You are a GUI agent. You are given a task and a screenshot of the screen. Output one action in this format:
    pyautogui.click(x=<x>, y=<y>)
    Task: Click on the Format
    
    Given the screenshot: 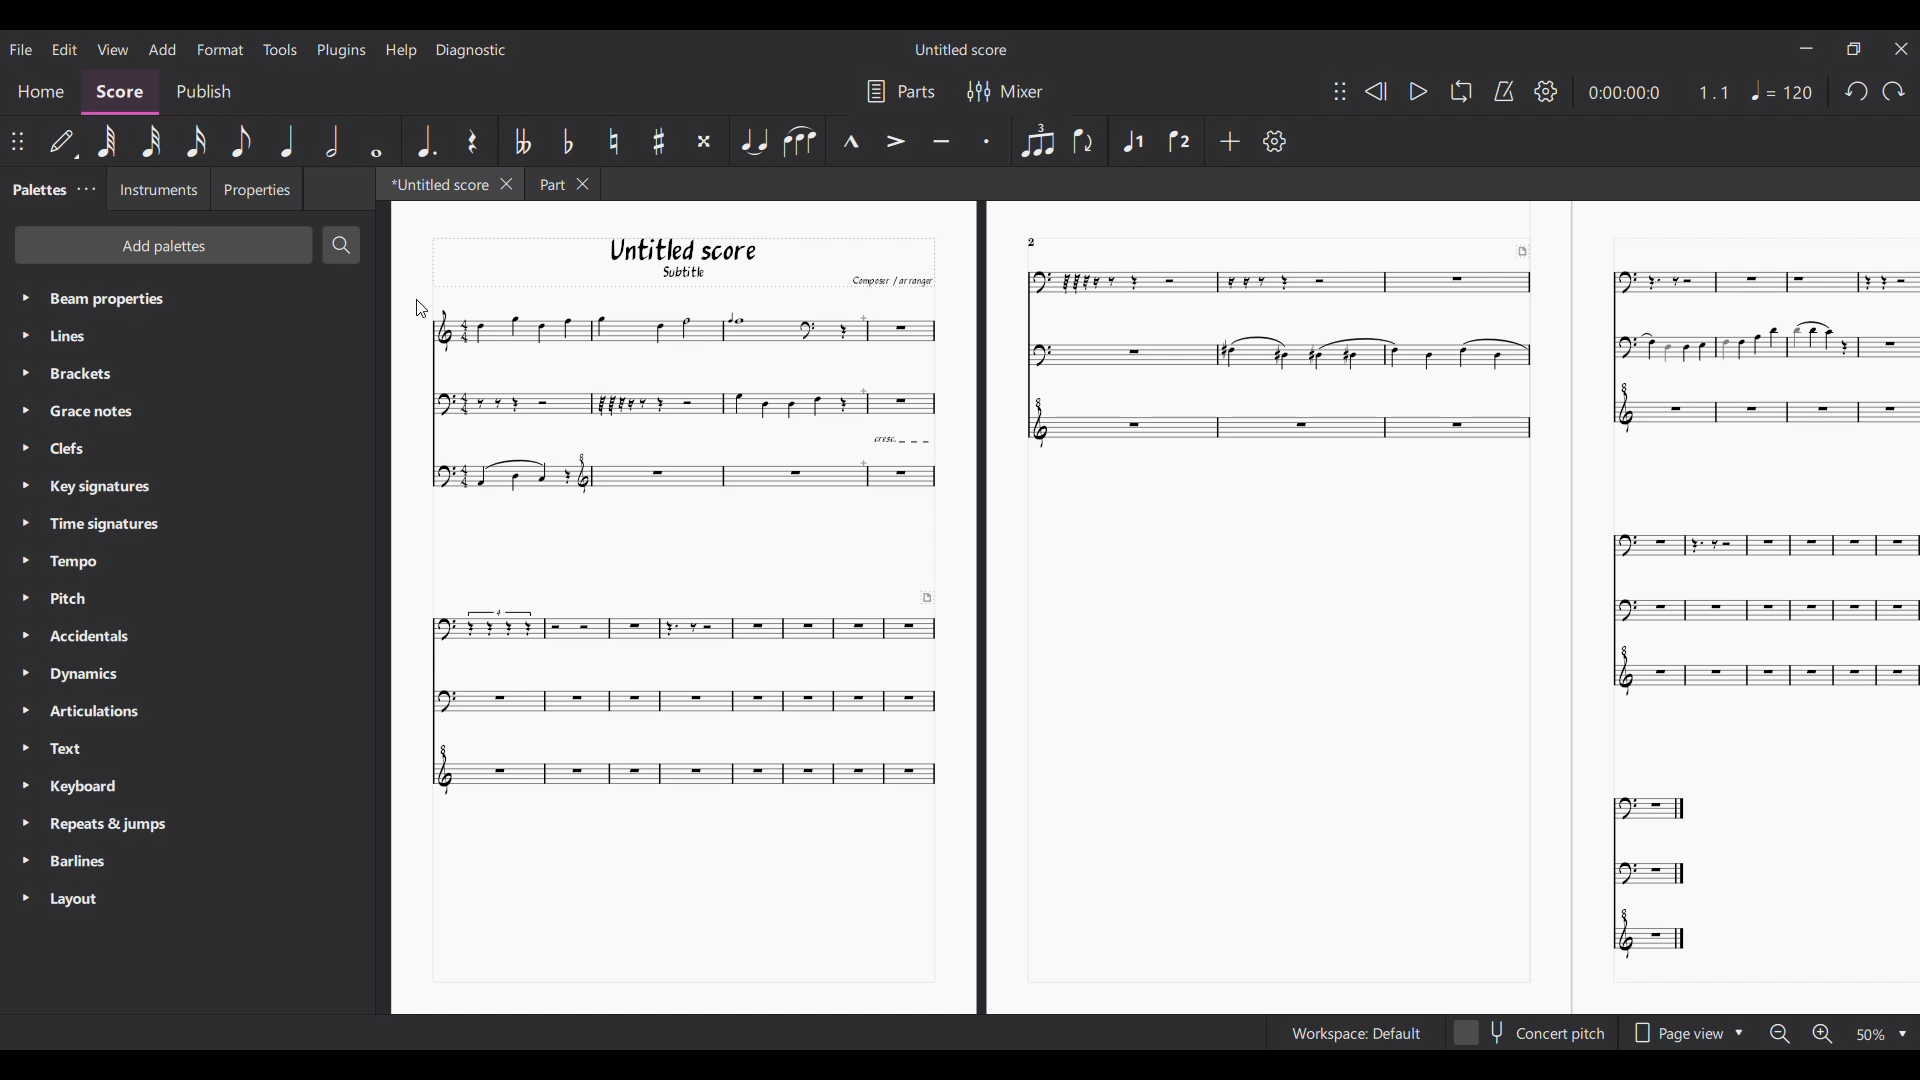 What is the action you would take?
    pyautogui.click(x=221, y=49)
    